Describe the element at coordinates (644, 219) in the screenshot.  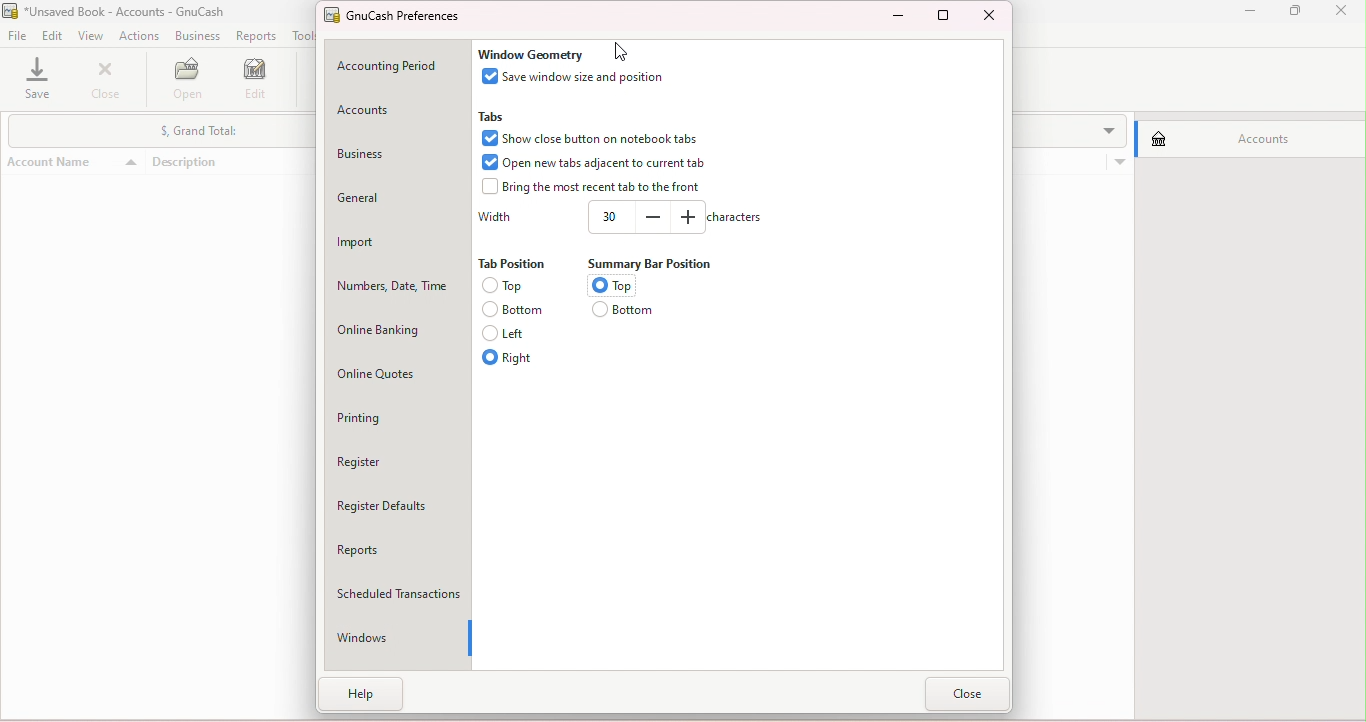
I see `Width` at that location.